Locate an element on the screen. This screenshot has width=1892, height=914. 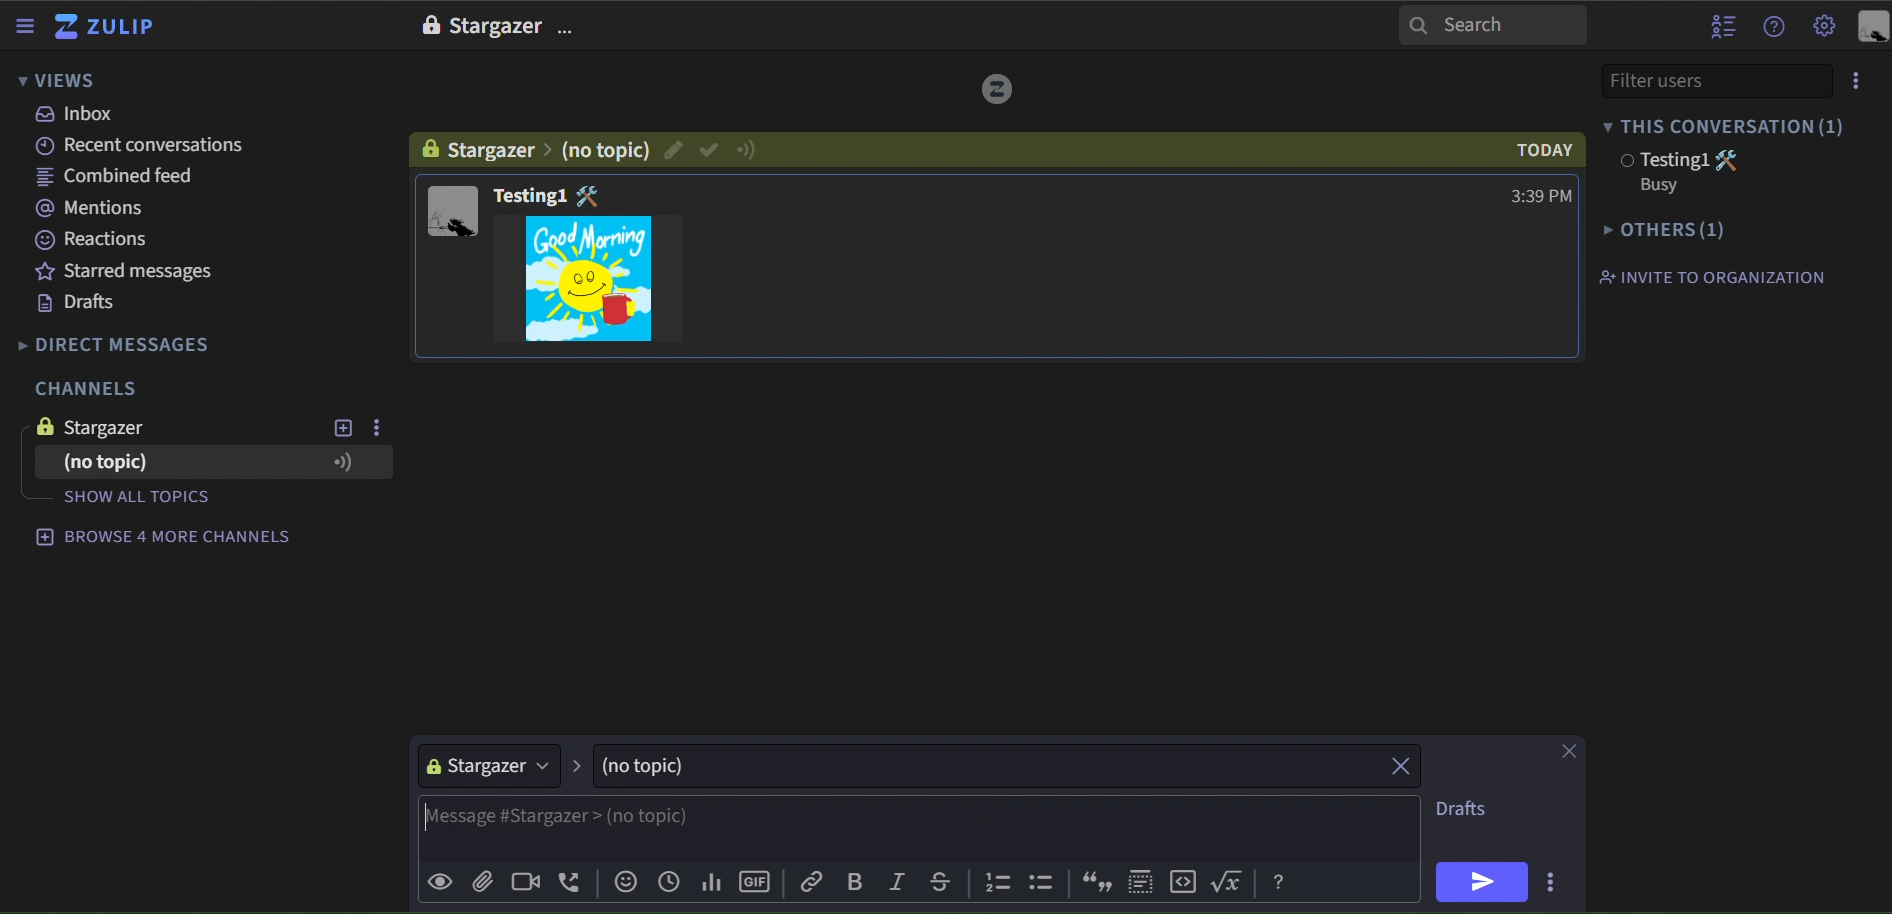
Invite to organization is located at coordinates (1721, 278).